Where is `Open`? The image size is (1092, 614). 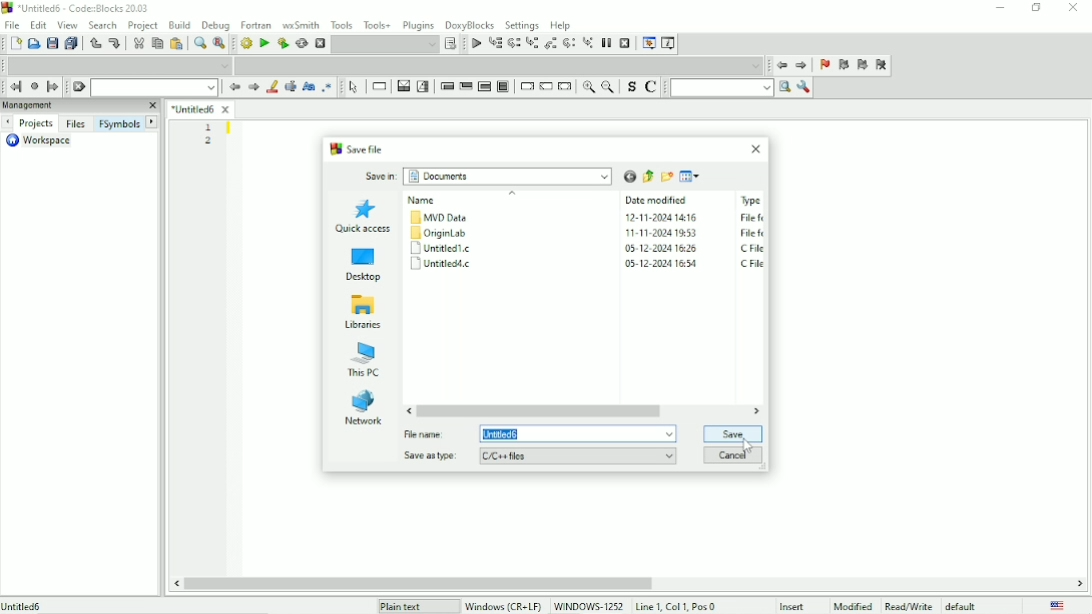
Open is located at coordinates (34, 43).